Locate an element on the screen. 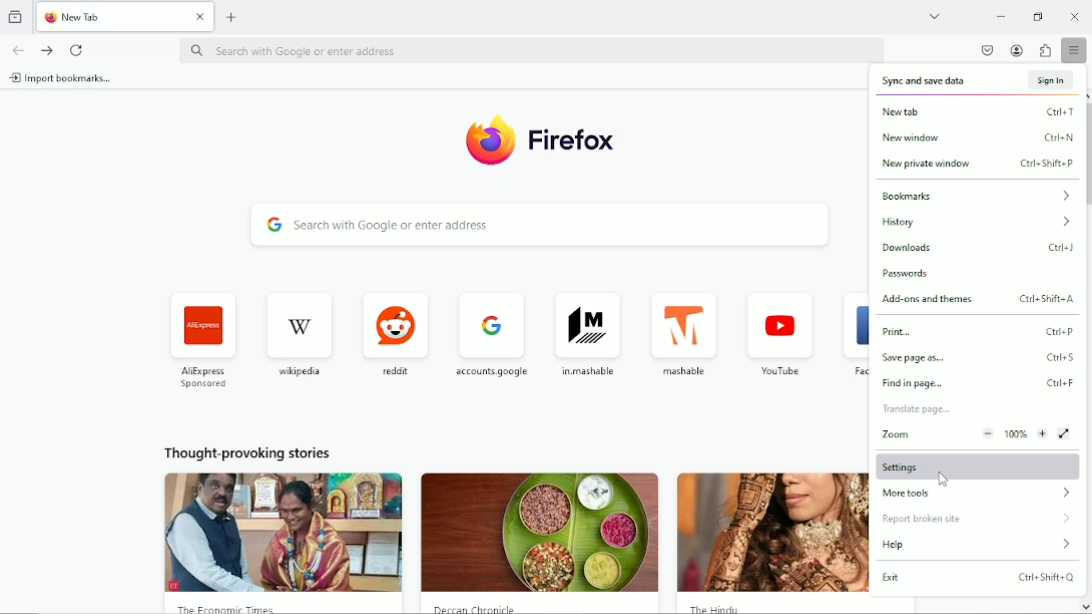  Settings is located at coordinates (979, 465).